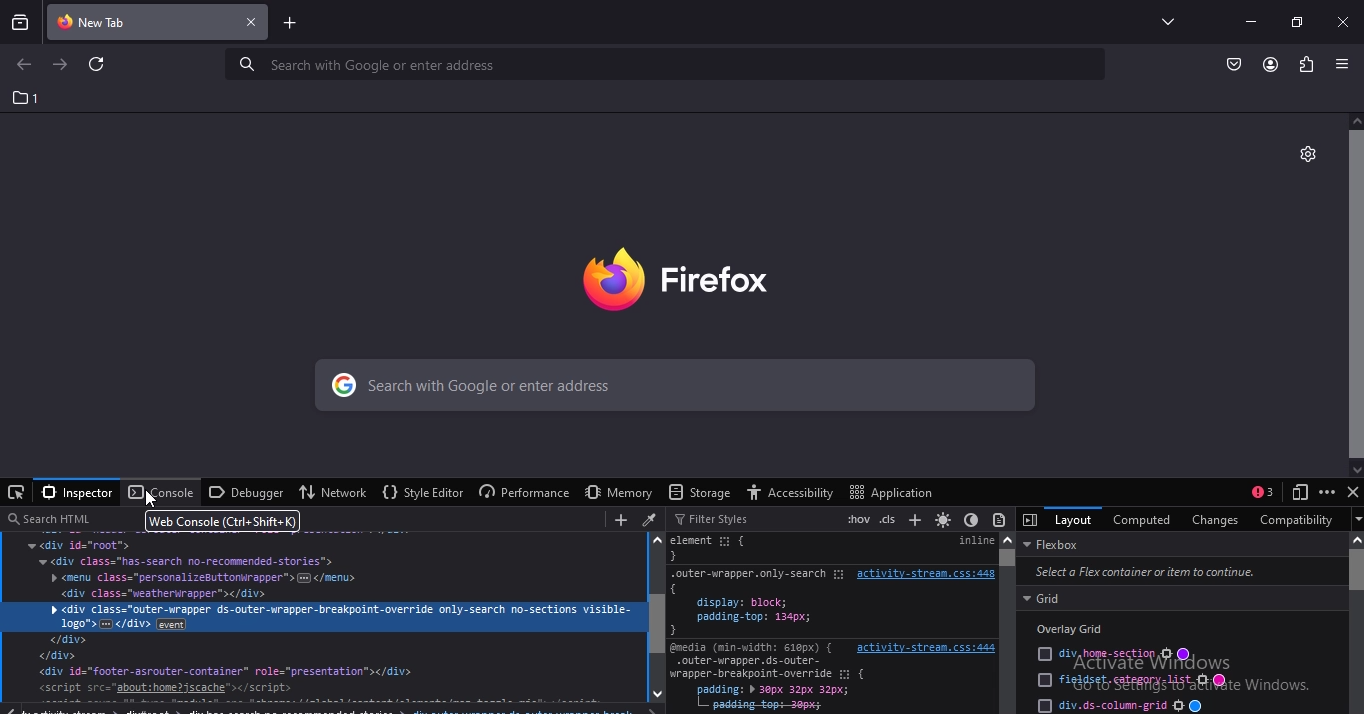 The image size is (1364, 714). I want to click on close, so click(1352, 491).